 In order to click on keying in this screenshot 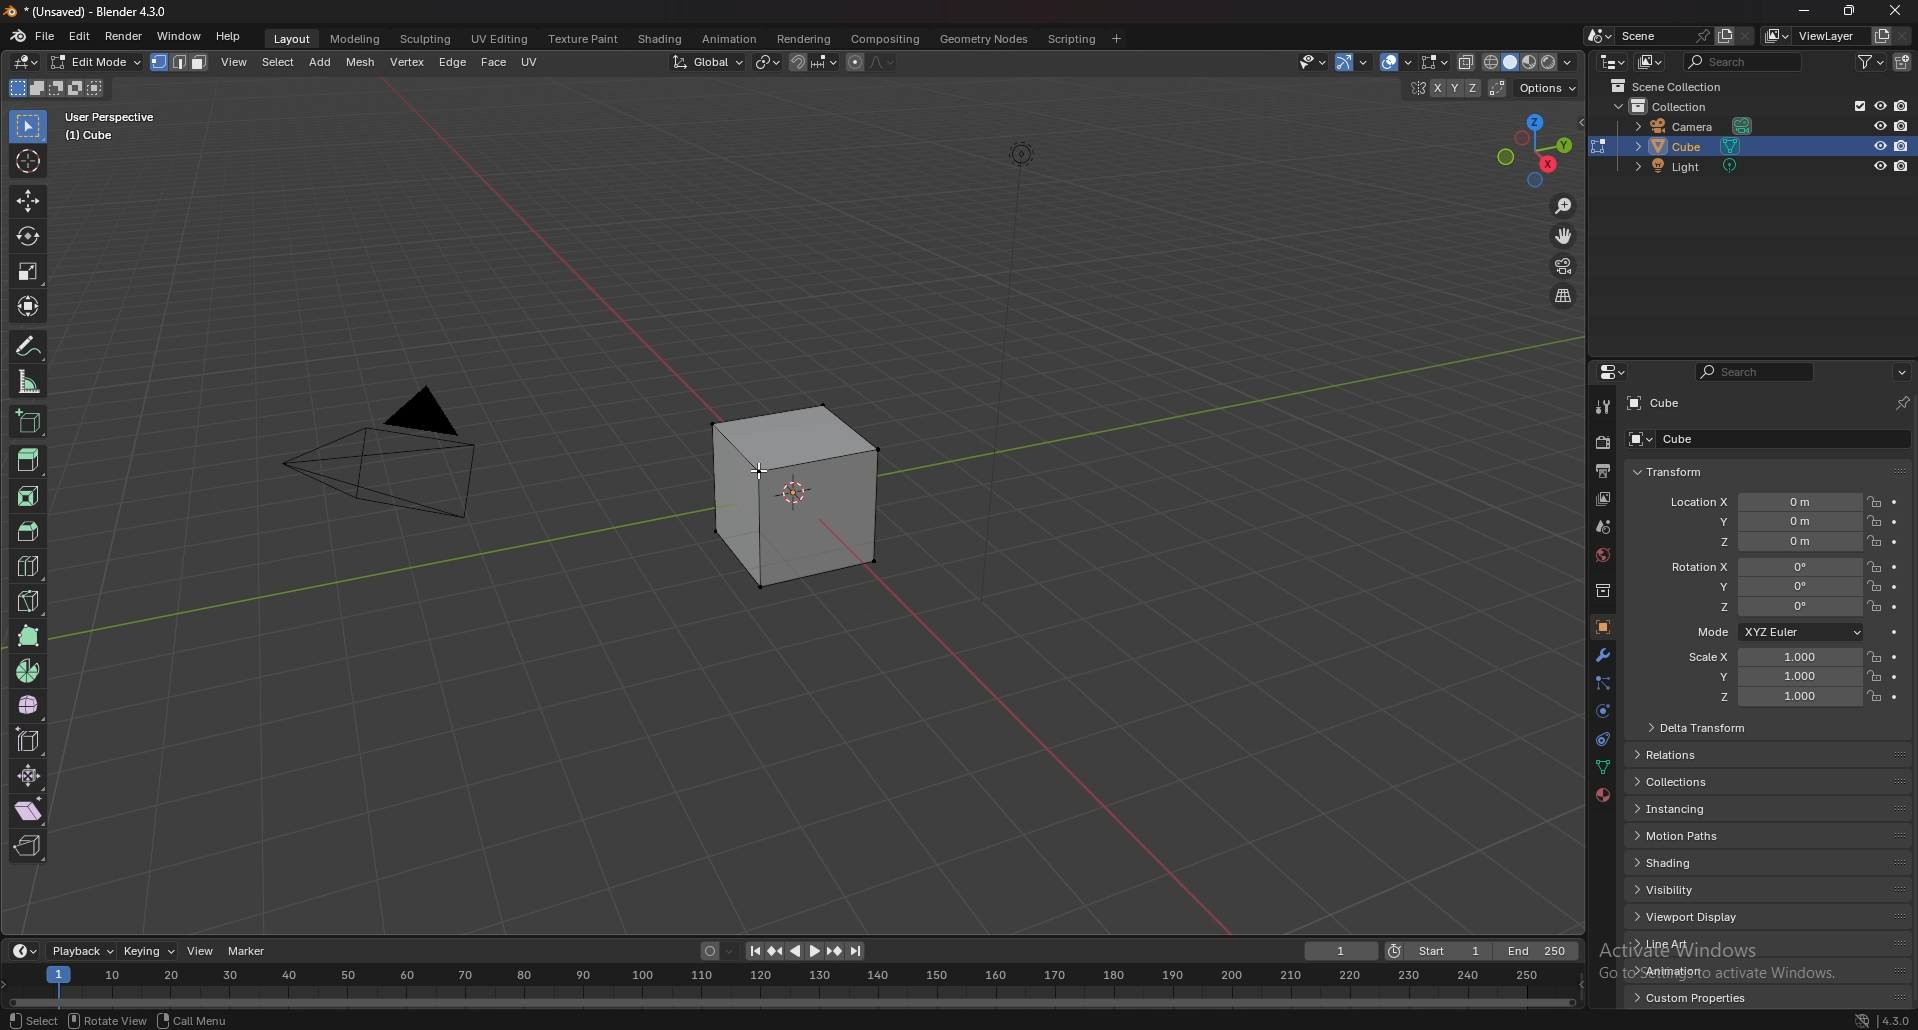, I will do `click(148, 951)`.